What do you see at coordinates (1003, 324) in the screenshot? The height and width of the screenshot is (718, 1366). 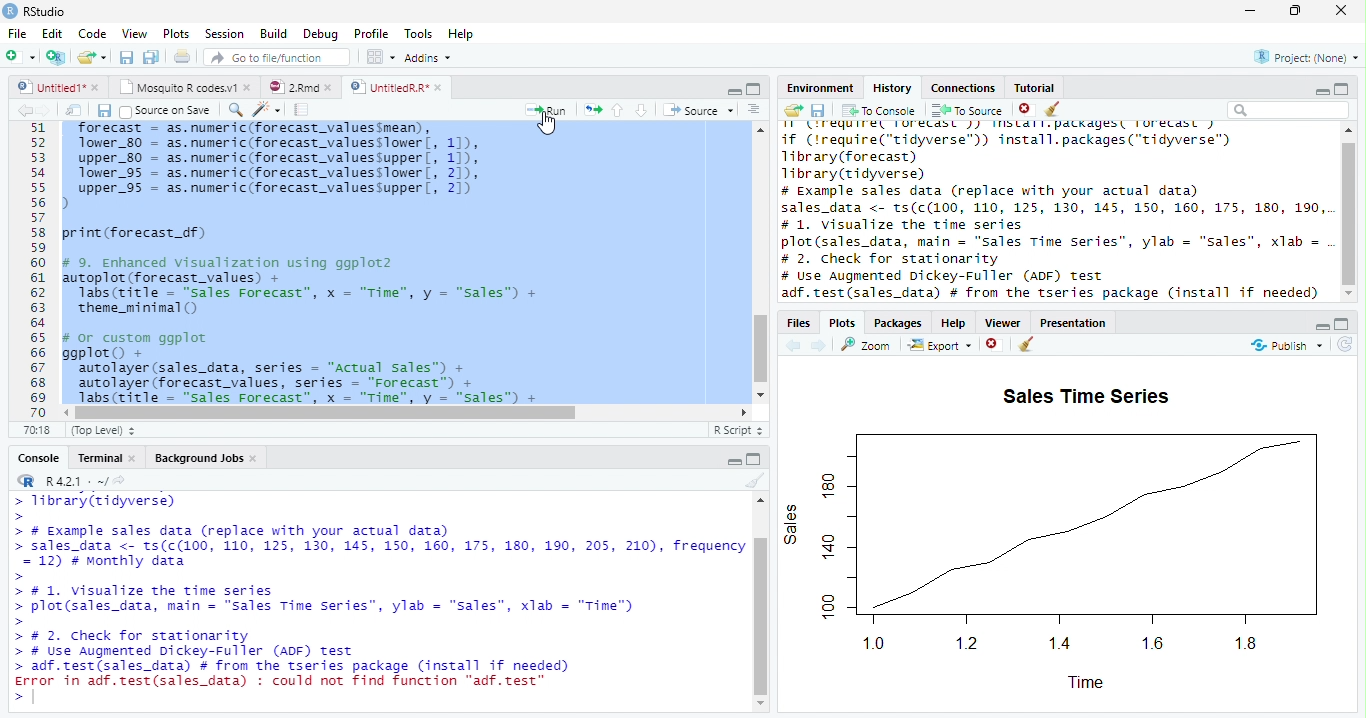 I see `viewer` at bounding box center [1003, 324].